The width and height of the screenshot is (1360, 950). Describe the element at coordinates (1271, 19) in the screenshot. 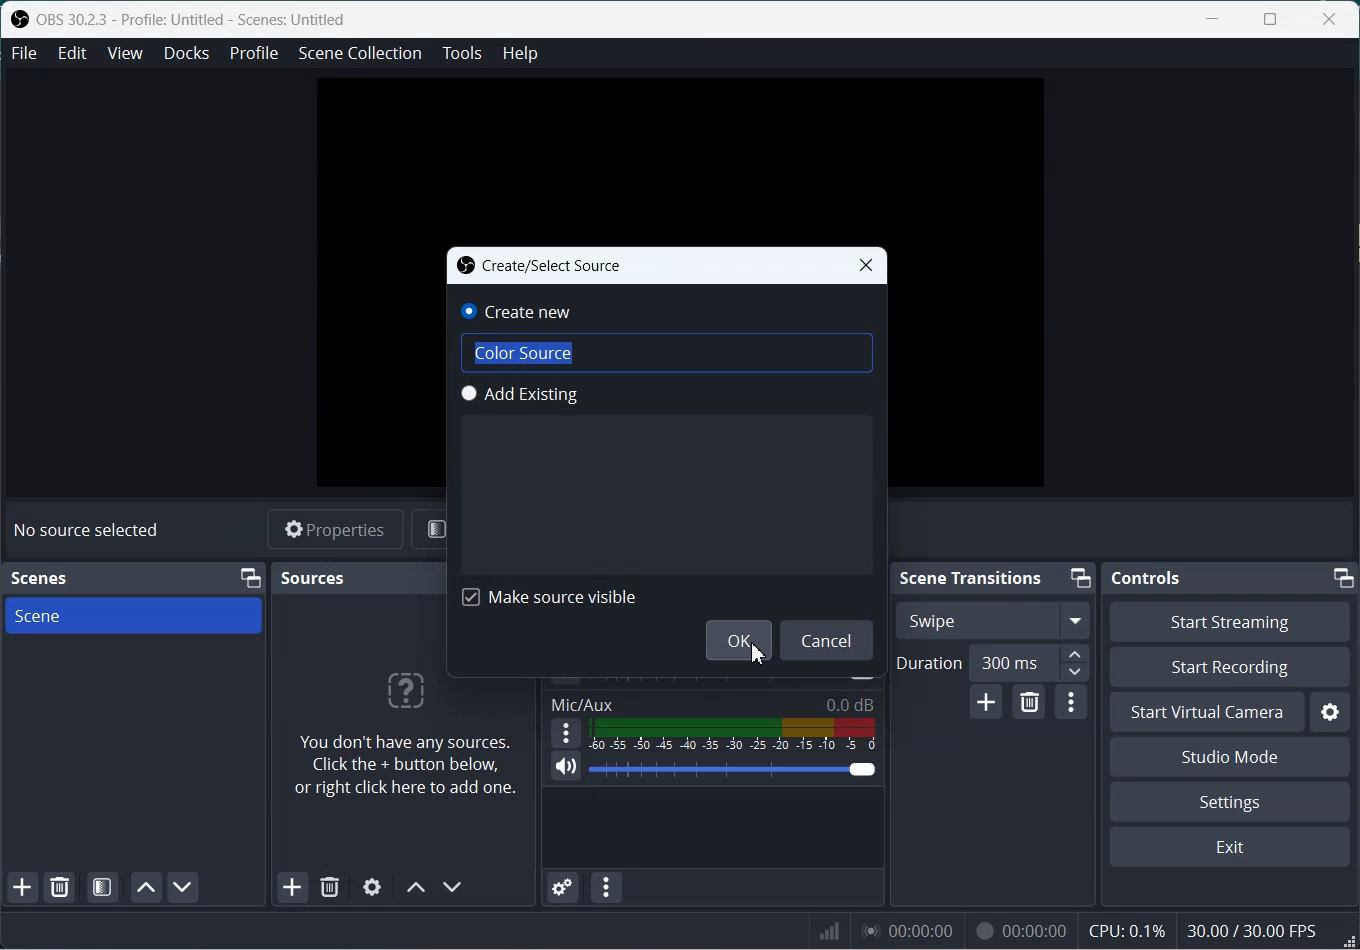

I see `Maximize` at that location.